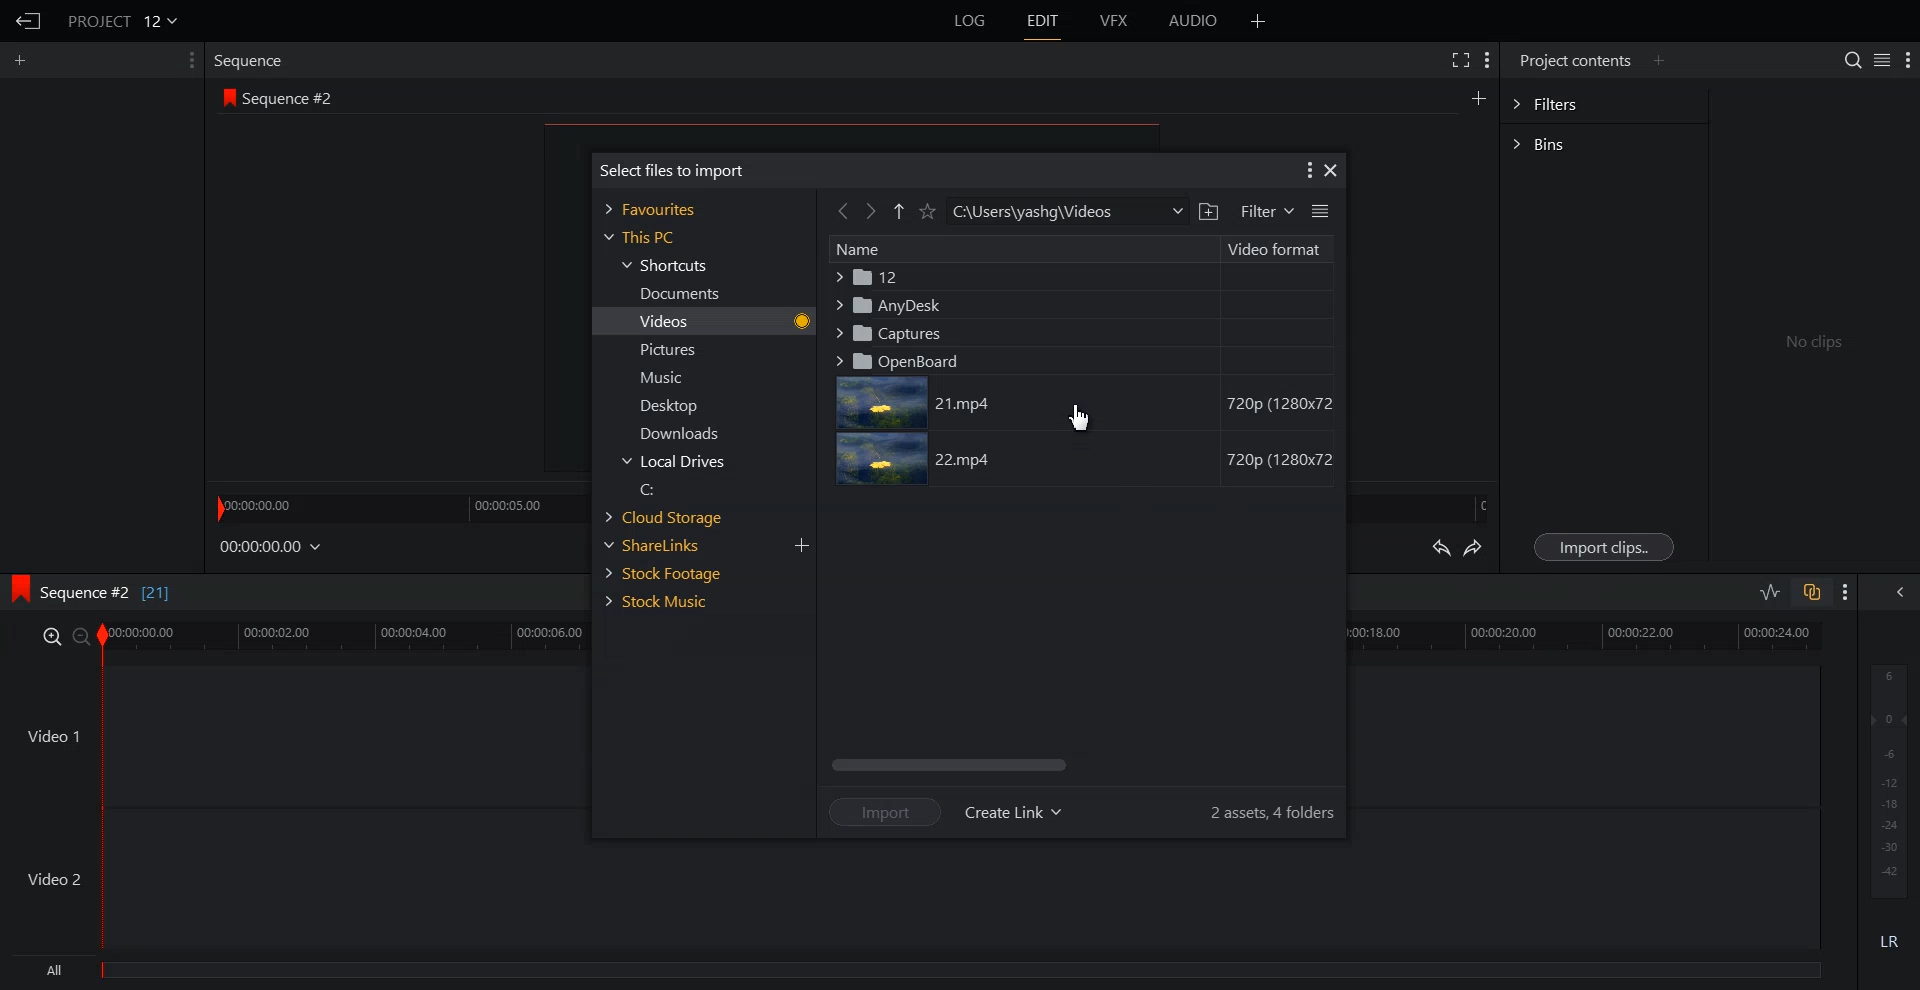 Image resolution: width=1920 pixels, height=990 pixels. What do you see at coordinates (66, 637) in the screenshot?
I see `Zoom In and Out` at bounding box center [66, 637].